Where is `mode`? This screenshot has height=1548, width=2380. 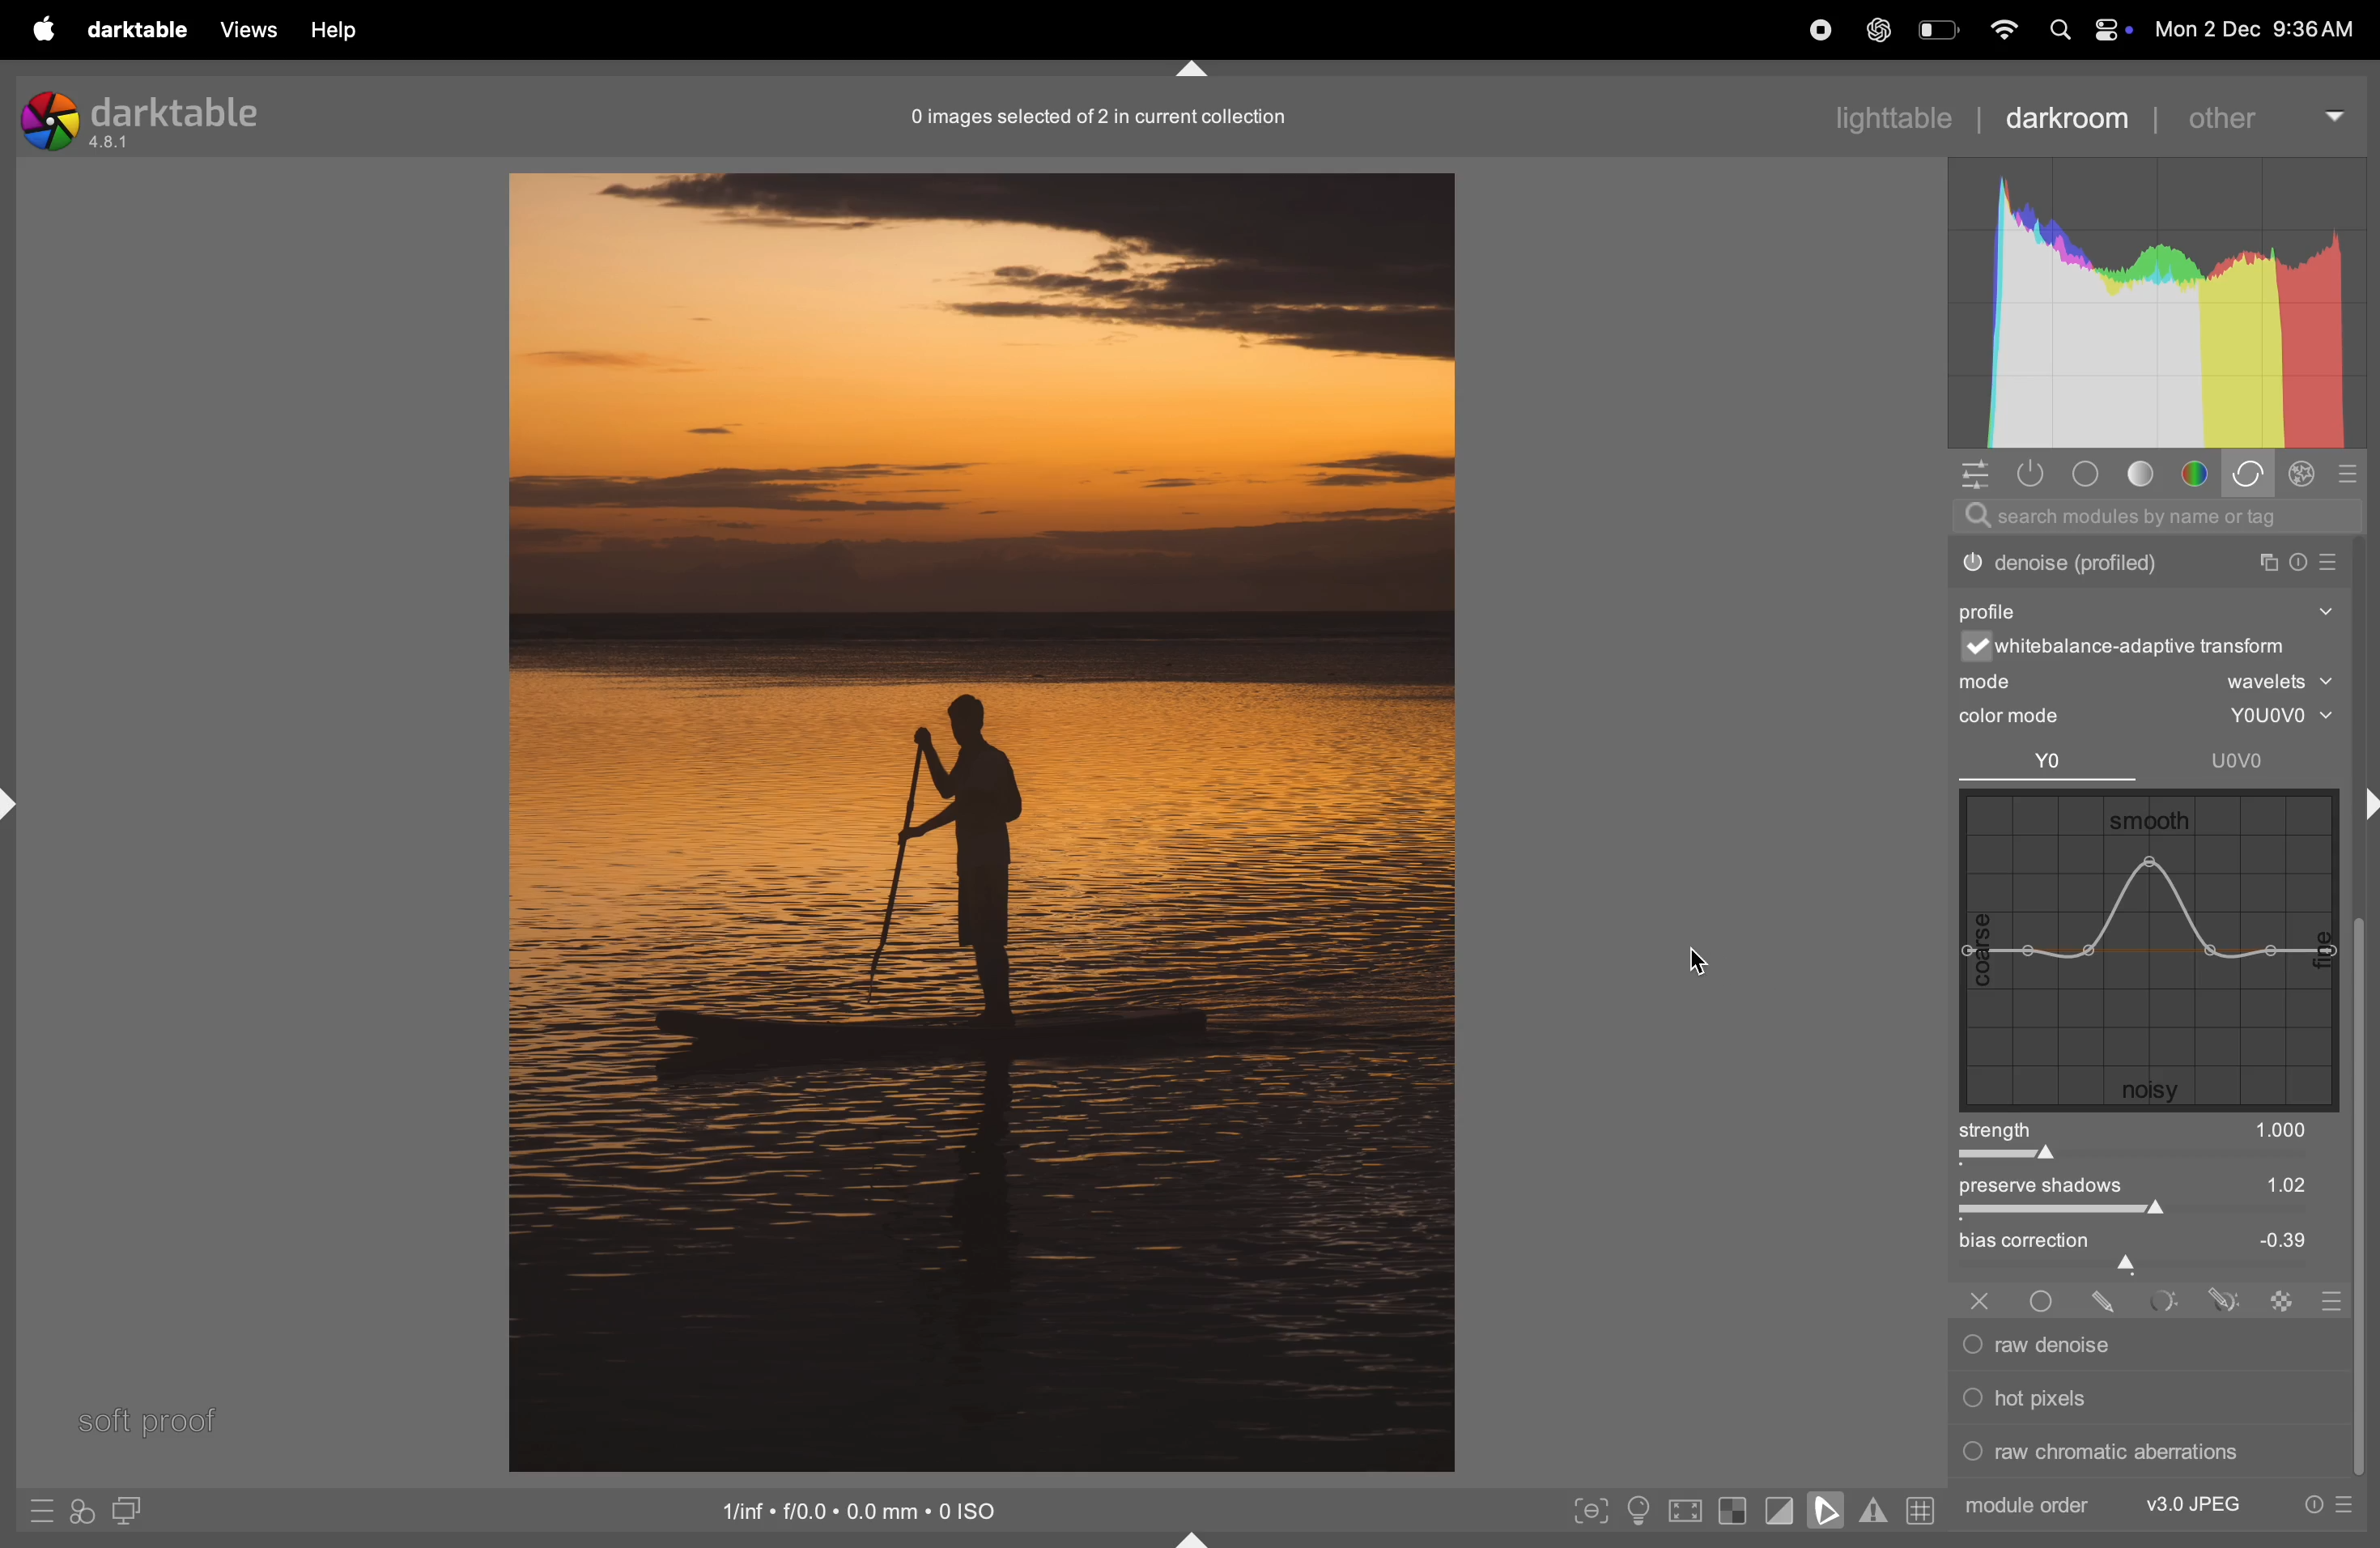
mode is located at coordinates (2150, 683).